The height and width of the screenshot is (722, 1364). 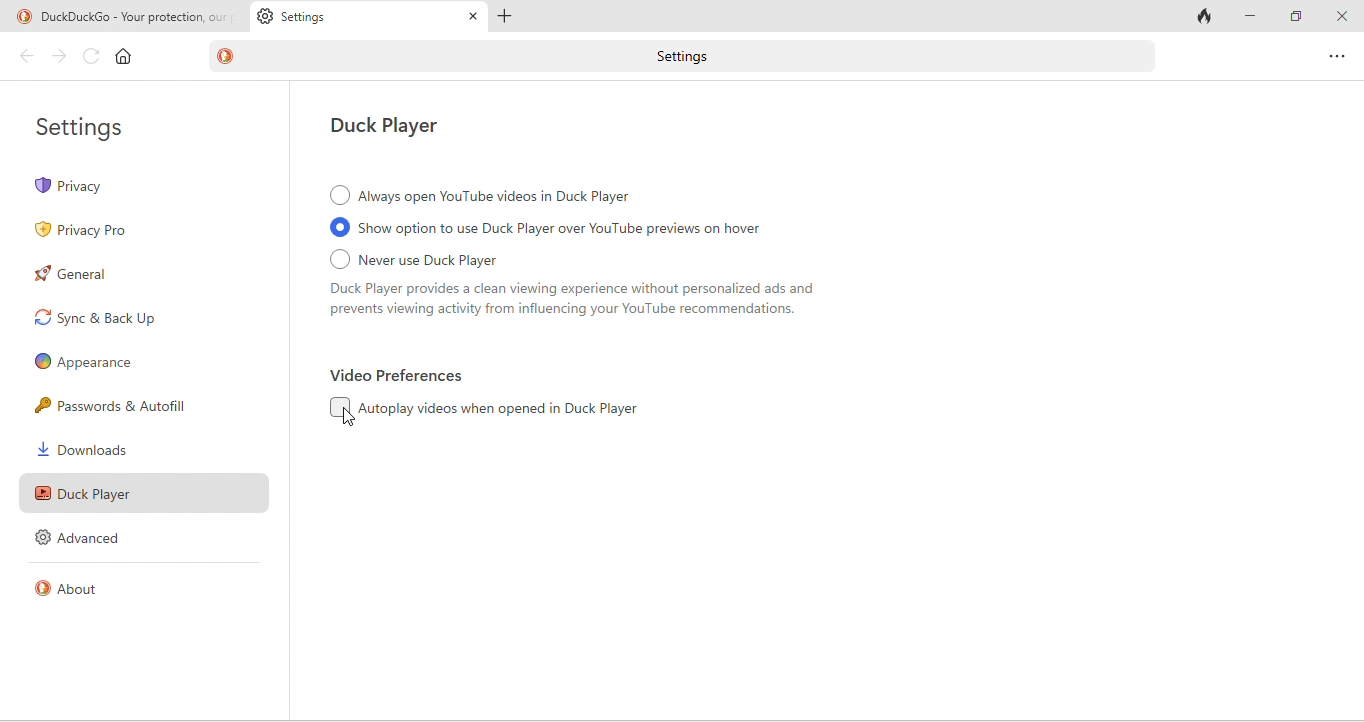 What do you see at coordinates (141, 490) in the screenshot?
I see `duck player` at bounding box center [141, 490].